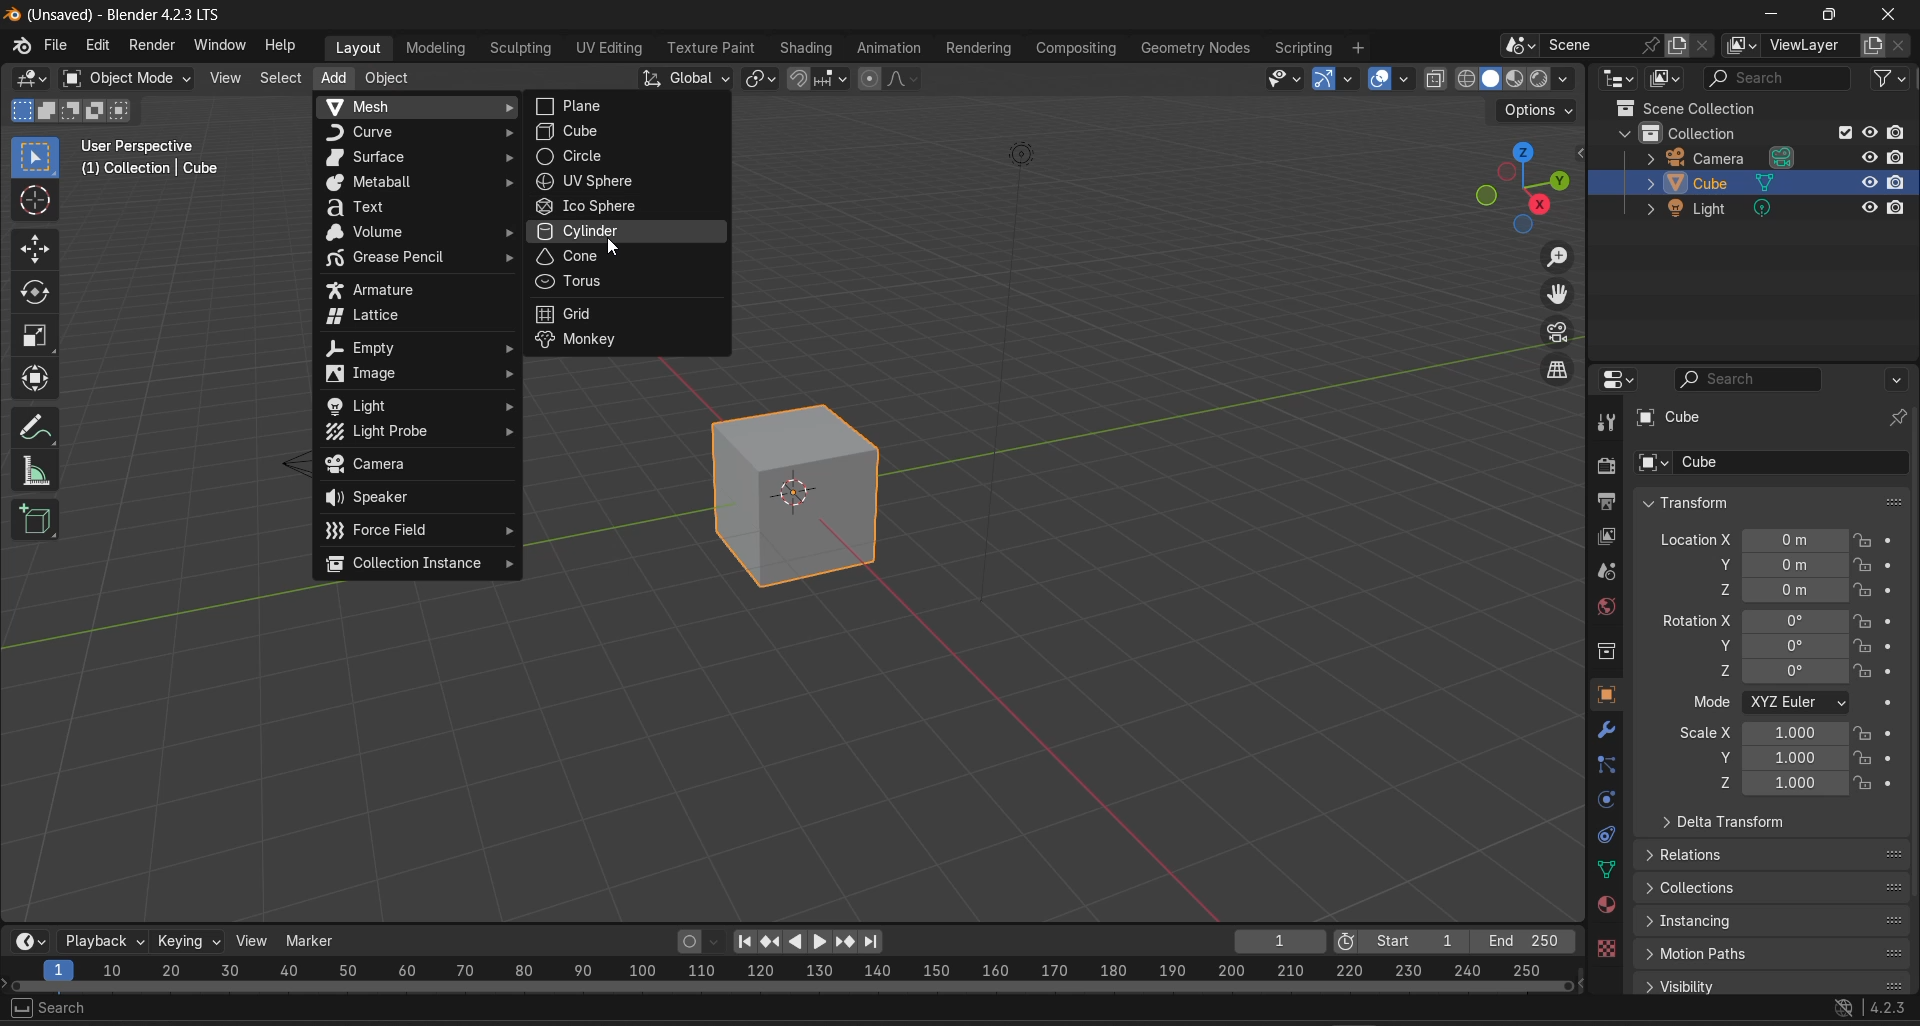 Image resolution: width=1920 pixels, height=1026 pixels. What do you see at coordinates (285, 46) in the screenshot?
I see `help` at bounding box center [285, 46].